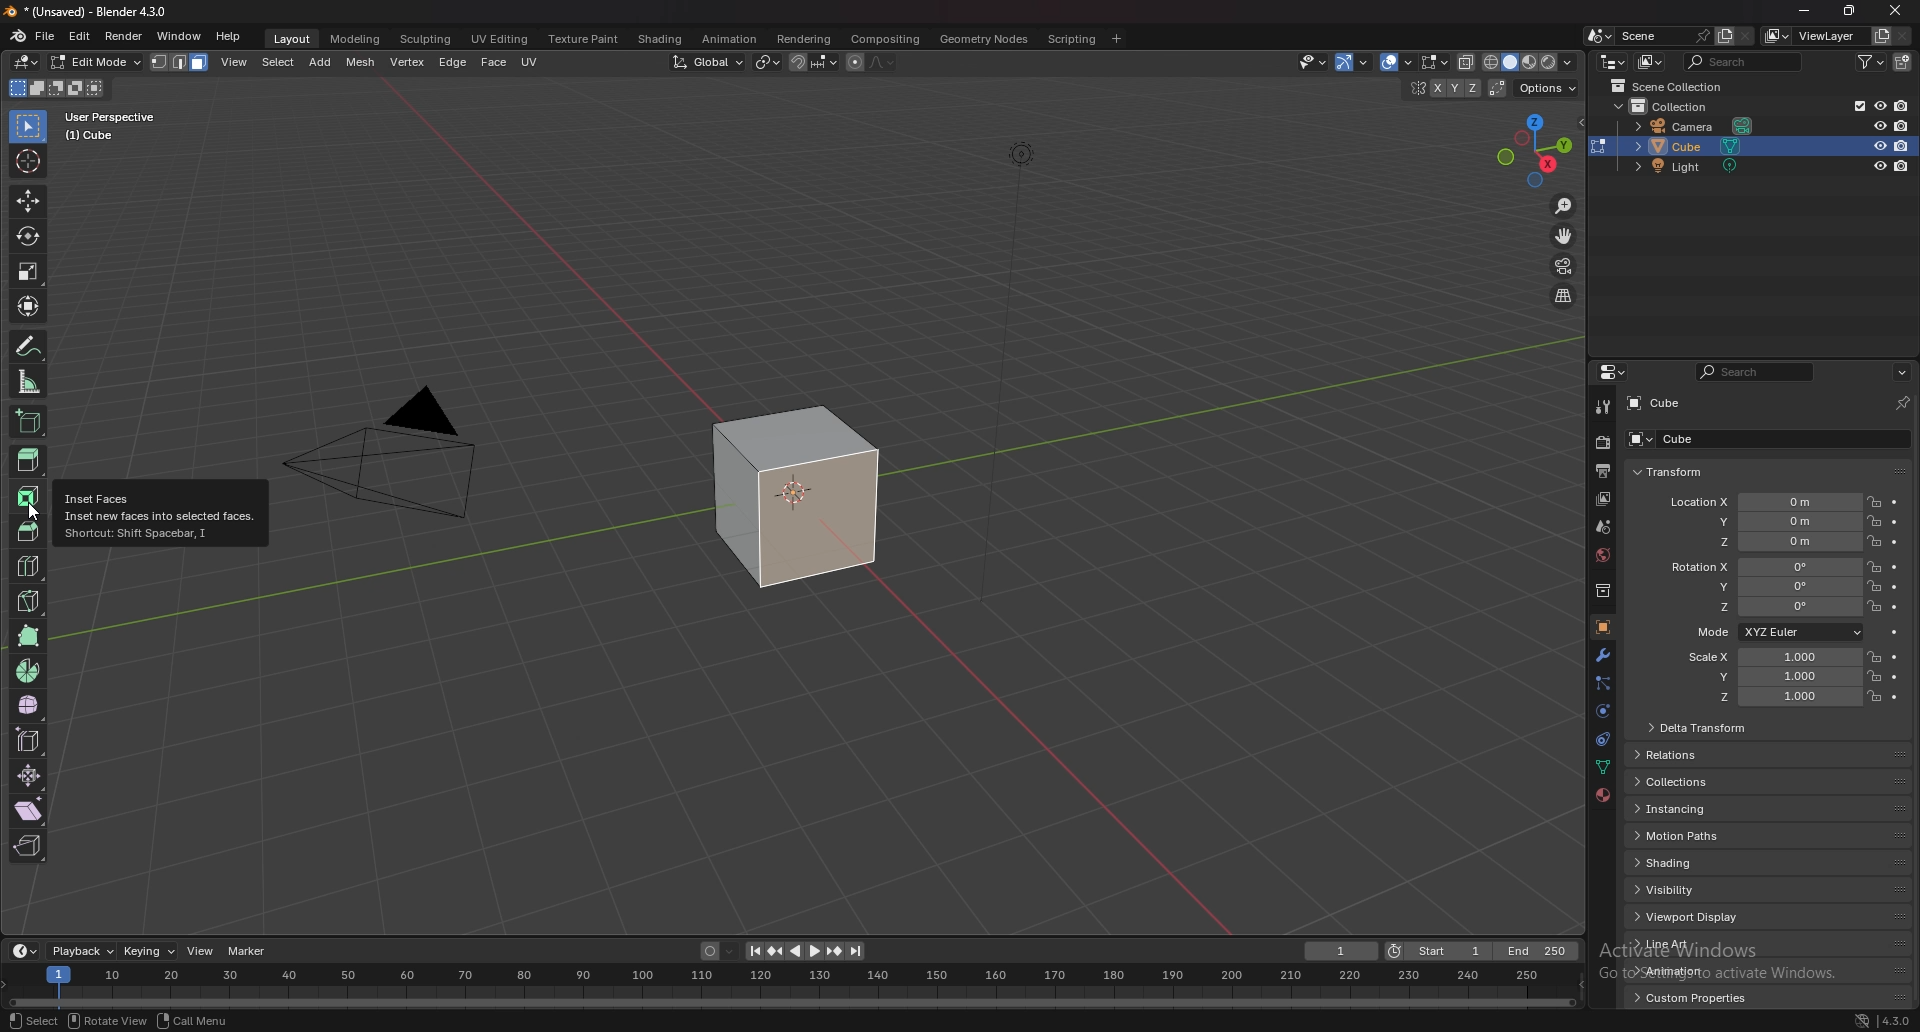  Describe the element at coordinates (500, 39) in the screenshot. I see `uv editing` at that location.